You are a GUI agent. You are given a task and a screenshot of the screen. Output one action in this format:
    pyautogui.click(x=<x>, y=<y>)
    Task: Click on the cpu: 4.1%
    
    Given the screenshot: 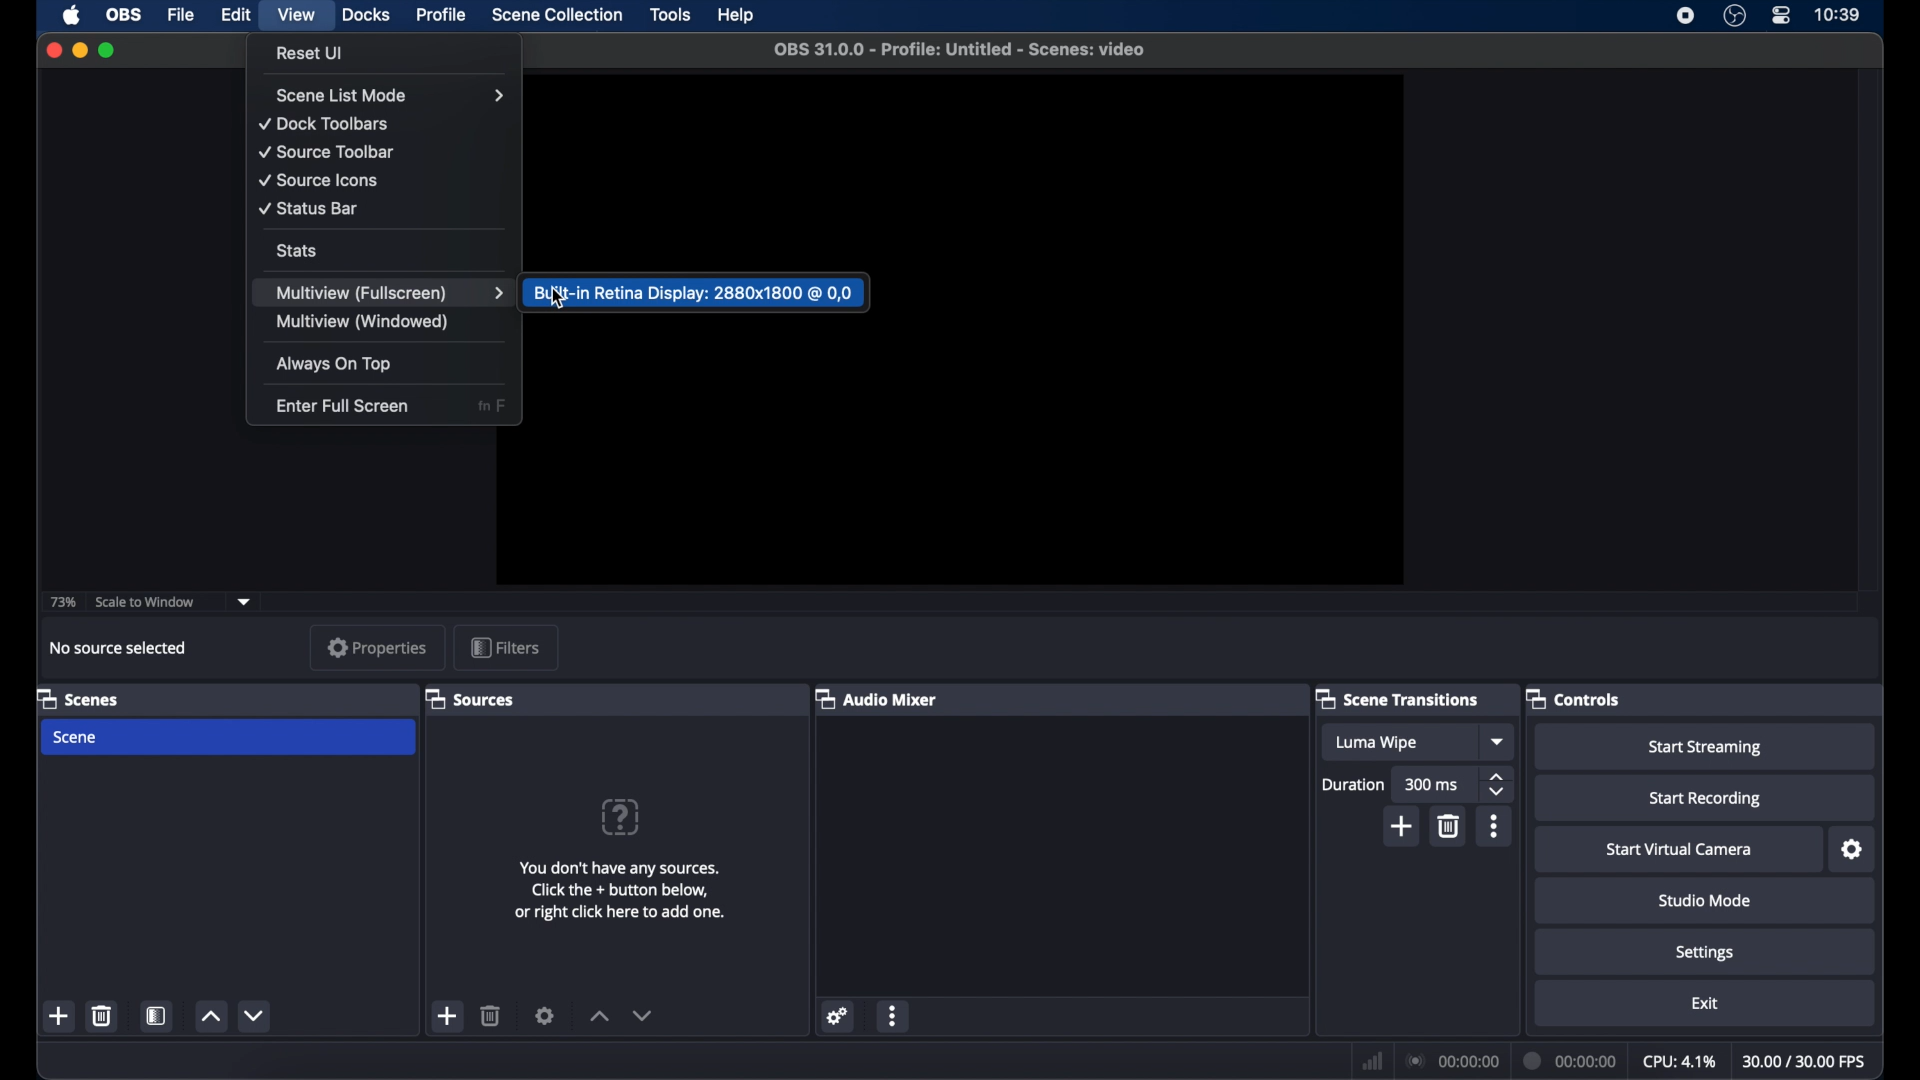 What is the action you would take?
    pyautogui.click(x=1678, y=1062)
    